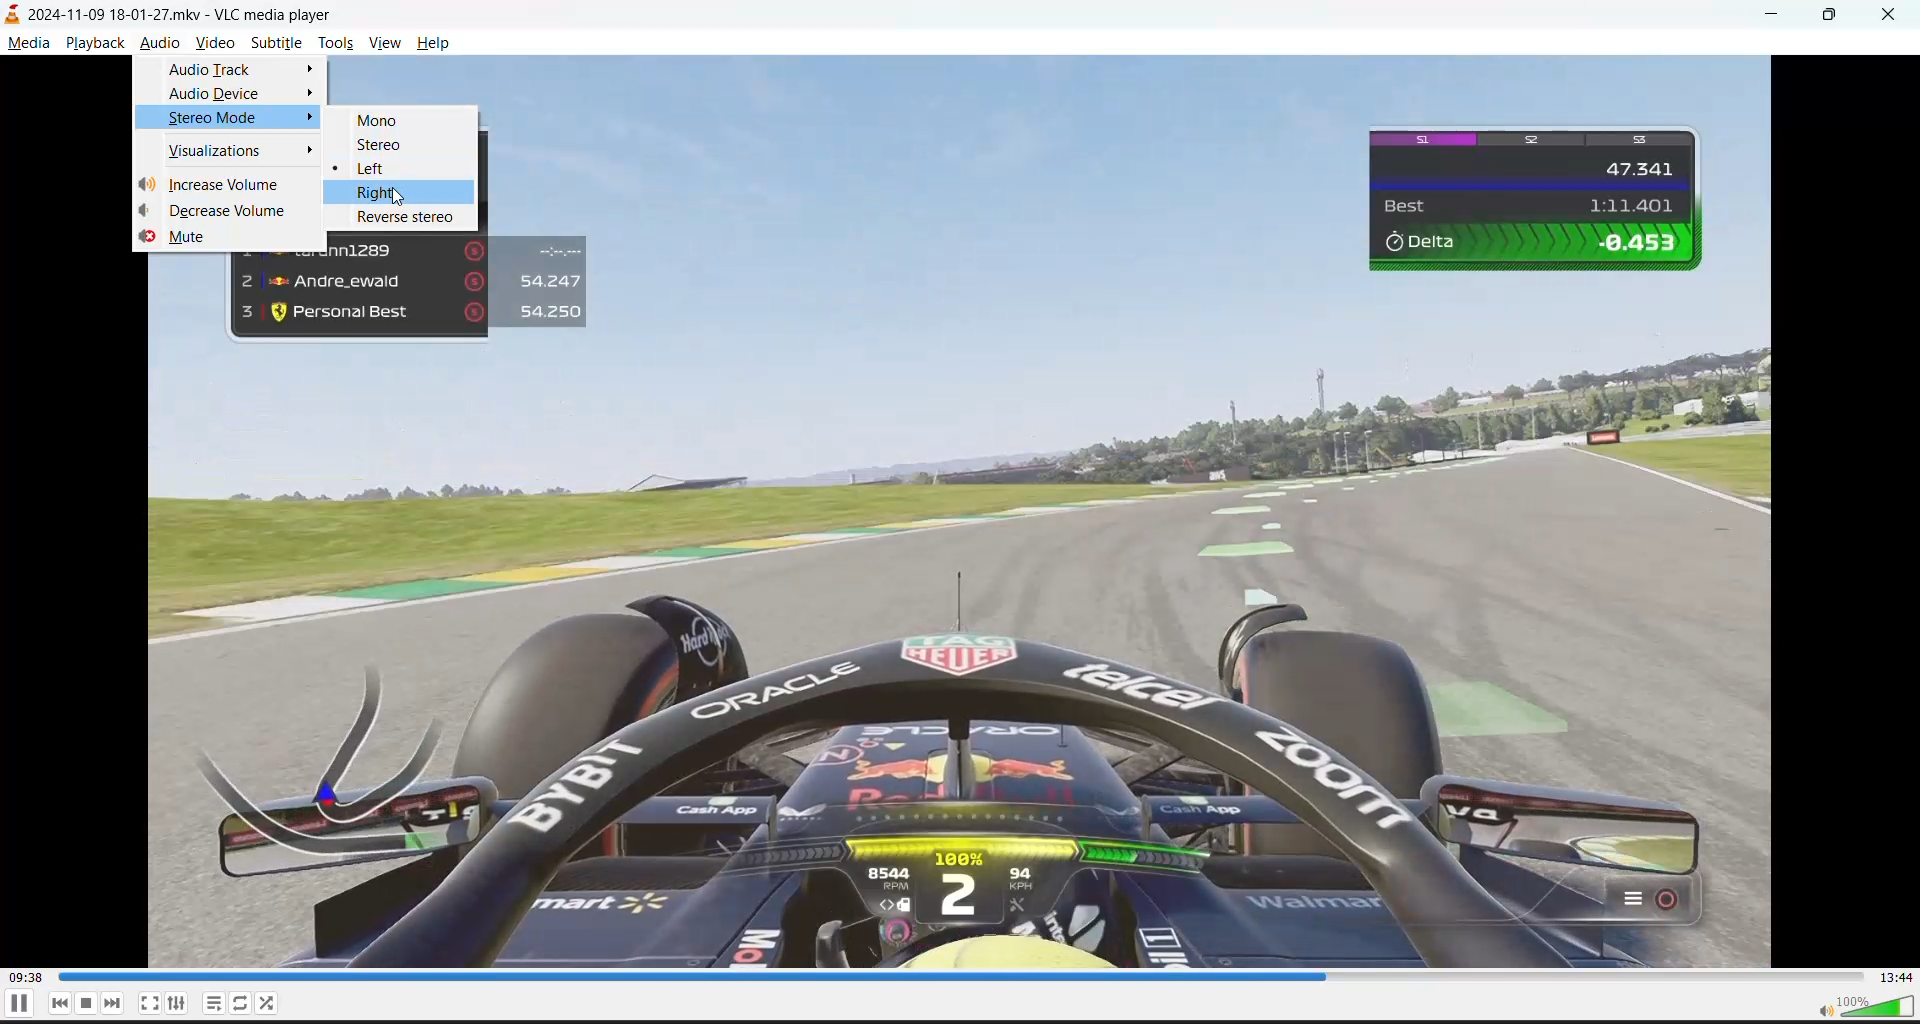  I want to click on view, so click(388, 45).